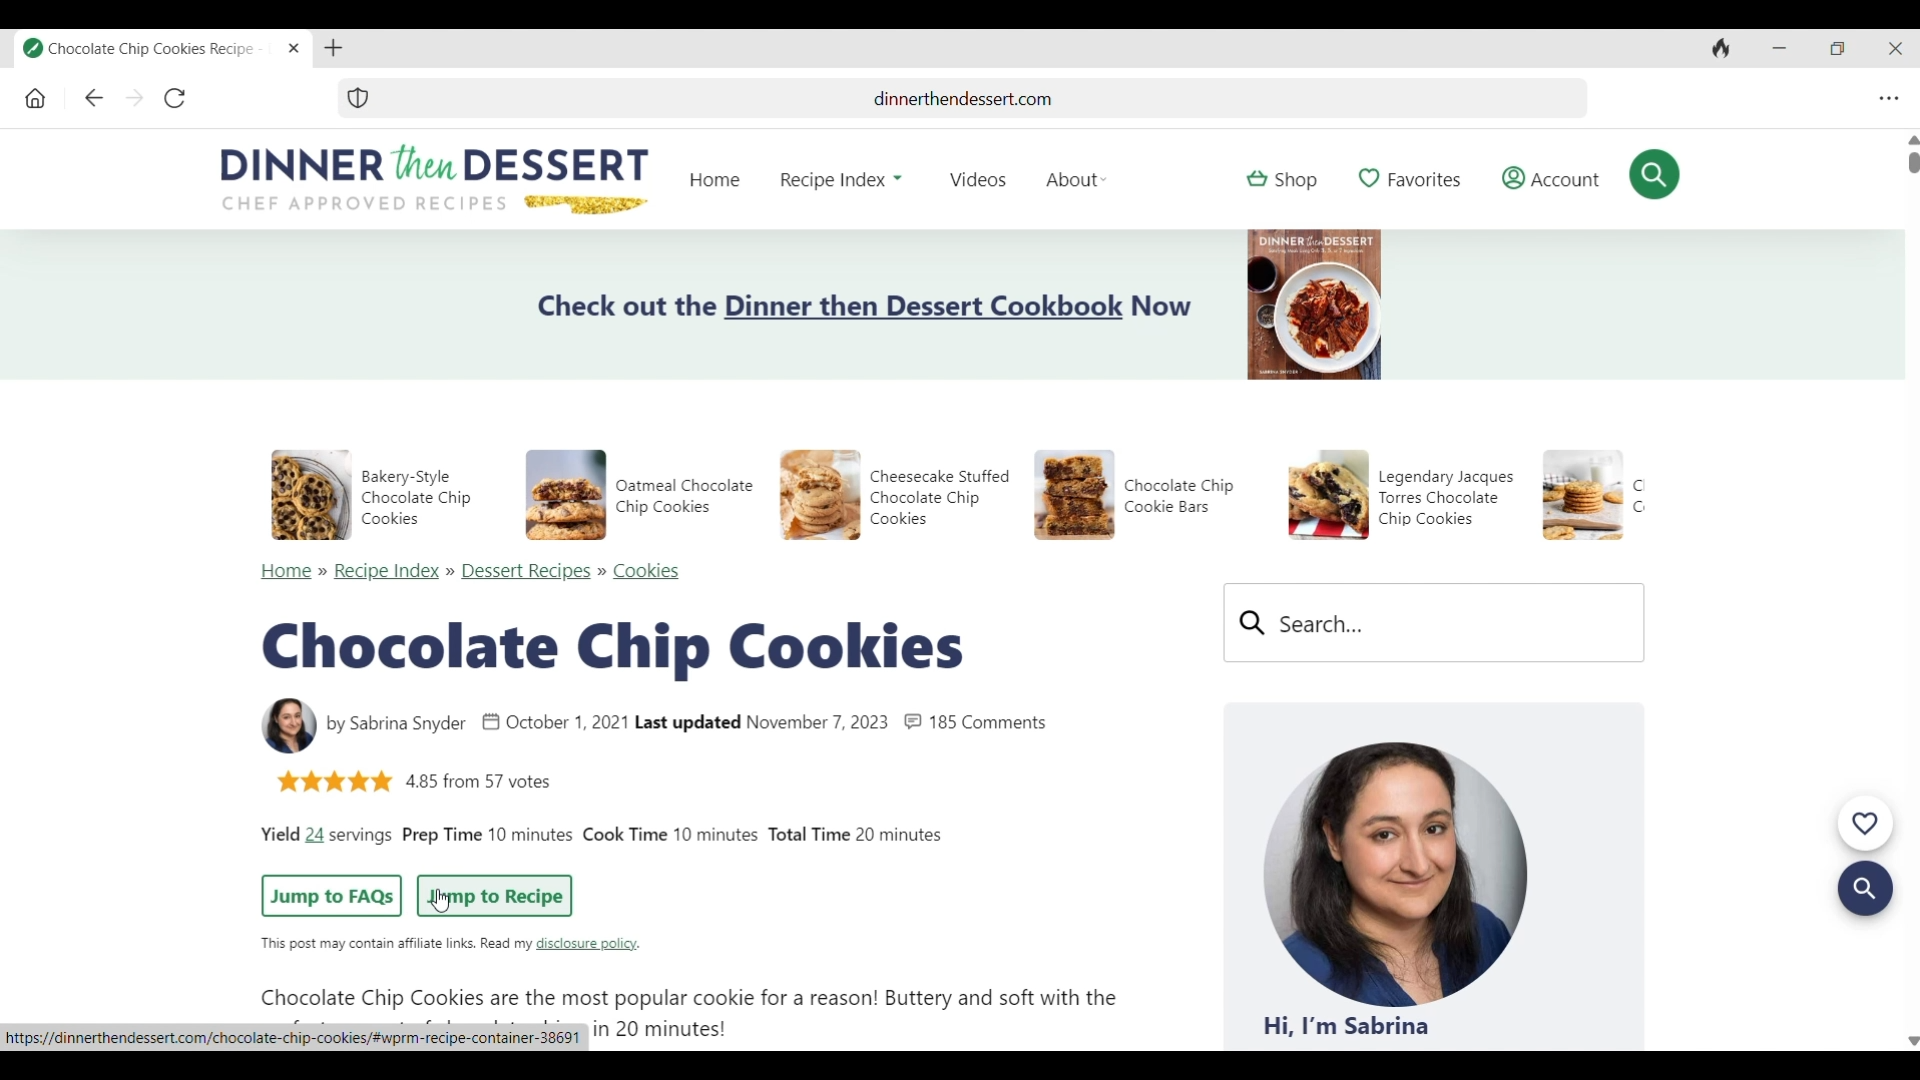 Image resolution: width=1920 pixels, height=1080 pixels. I want to click on Search box for current website, so click(1435, 623).